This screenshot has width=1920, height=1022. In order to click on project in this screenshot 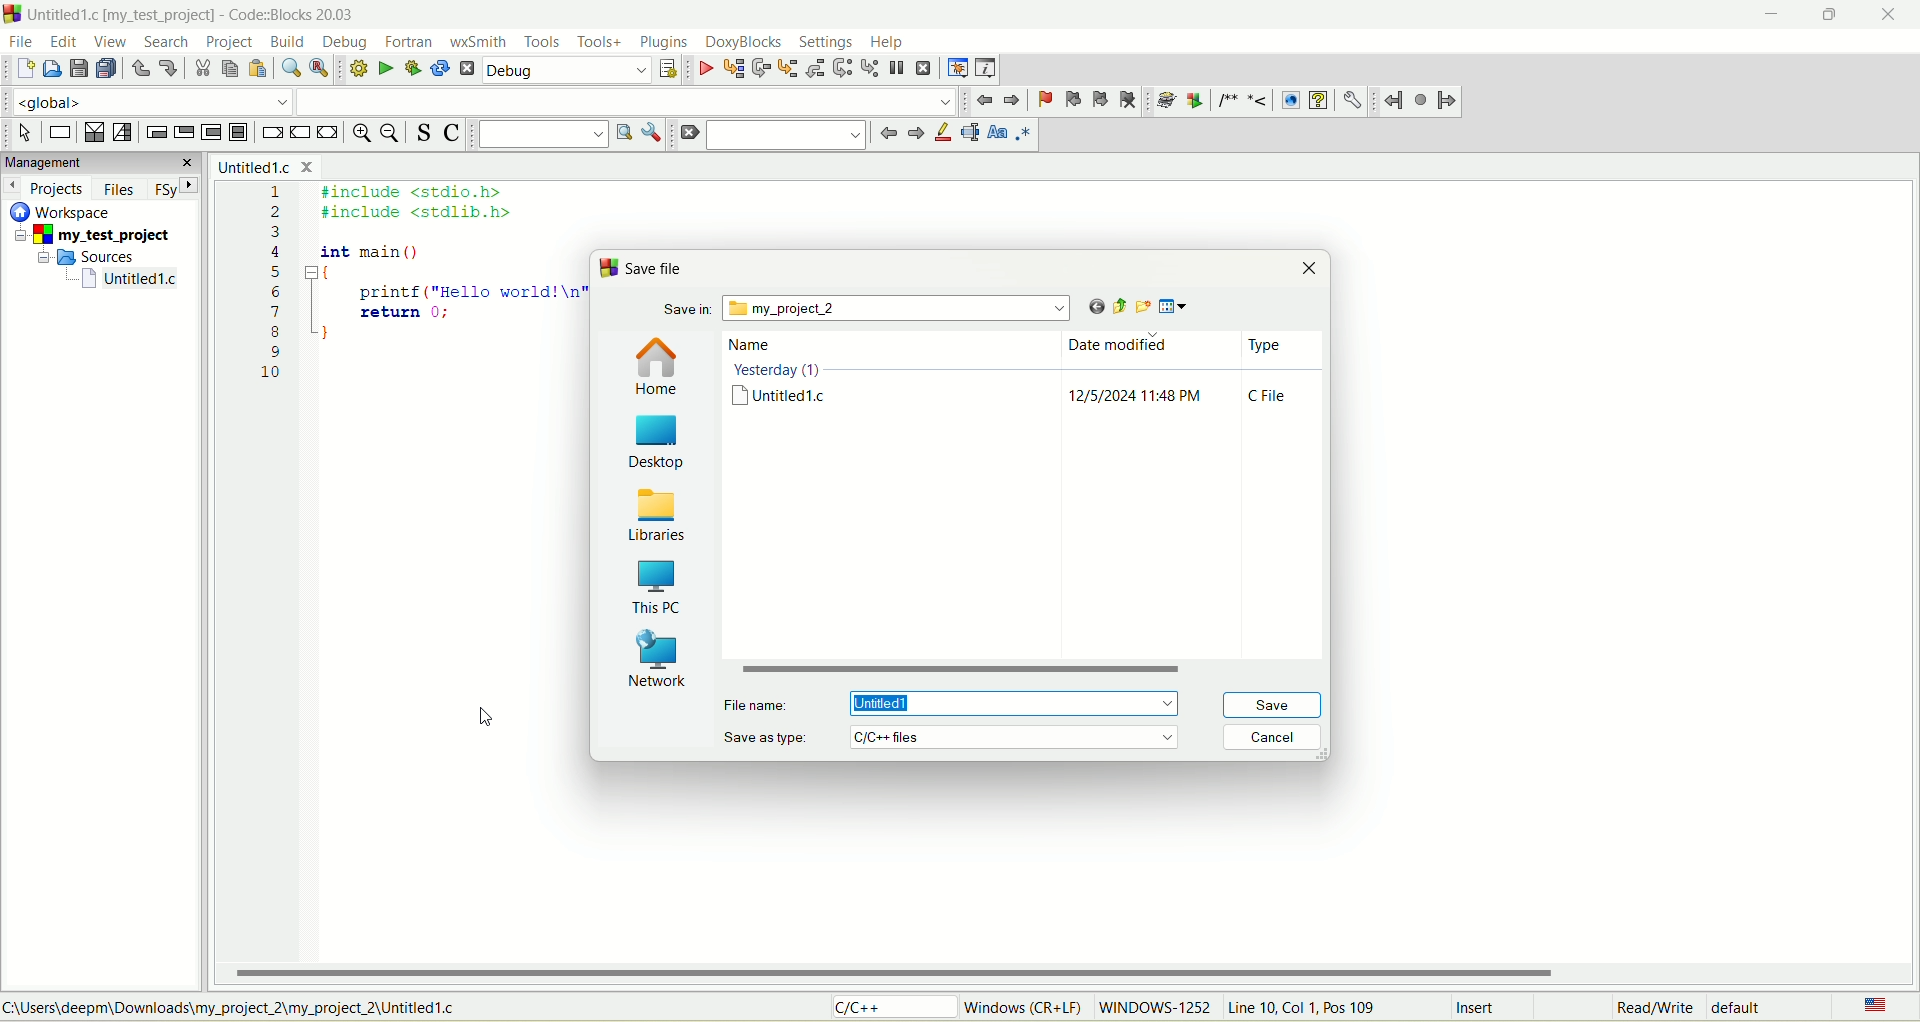, I will do `click(97, 236)`.